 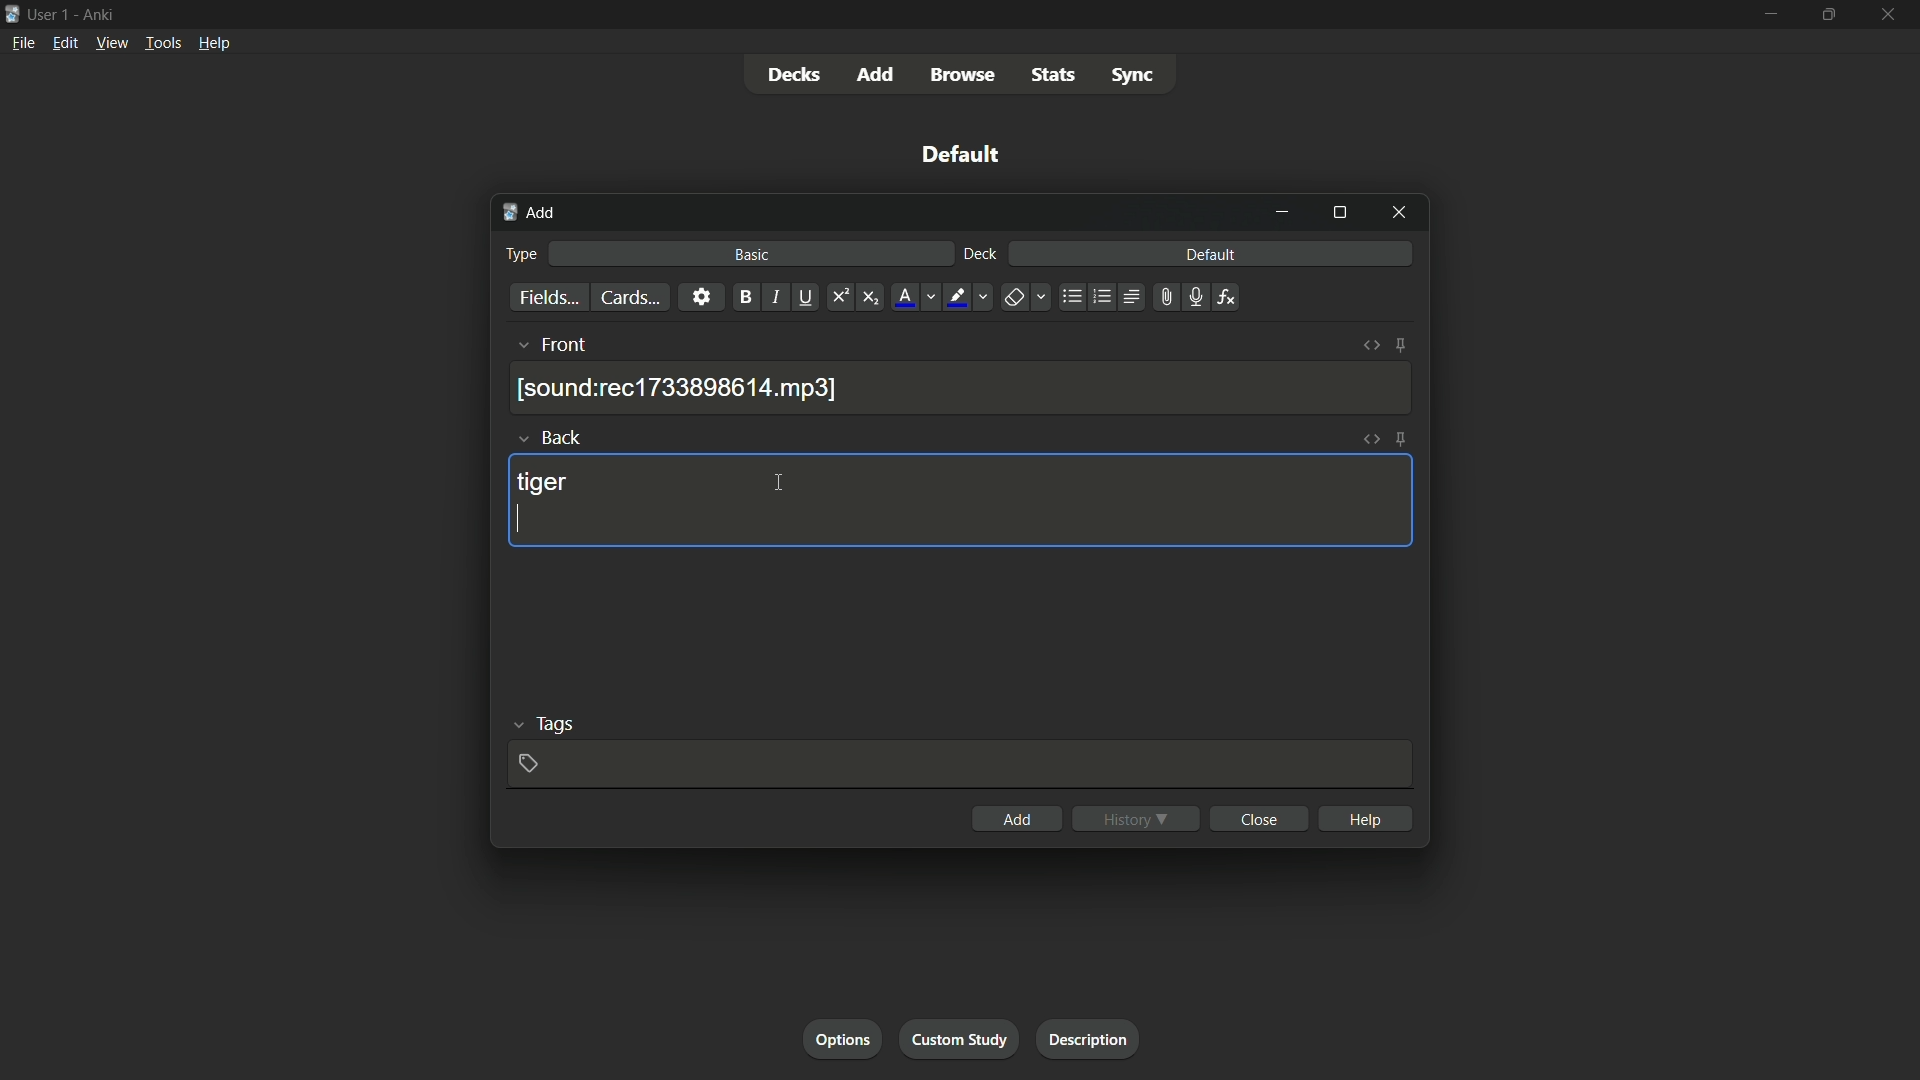 What do you see at coordinates (24, 42) in the screenshot?
I see `file menu` at bounding box center [24, 42].